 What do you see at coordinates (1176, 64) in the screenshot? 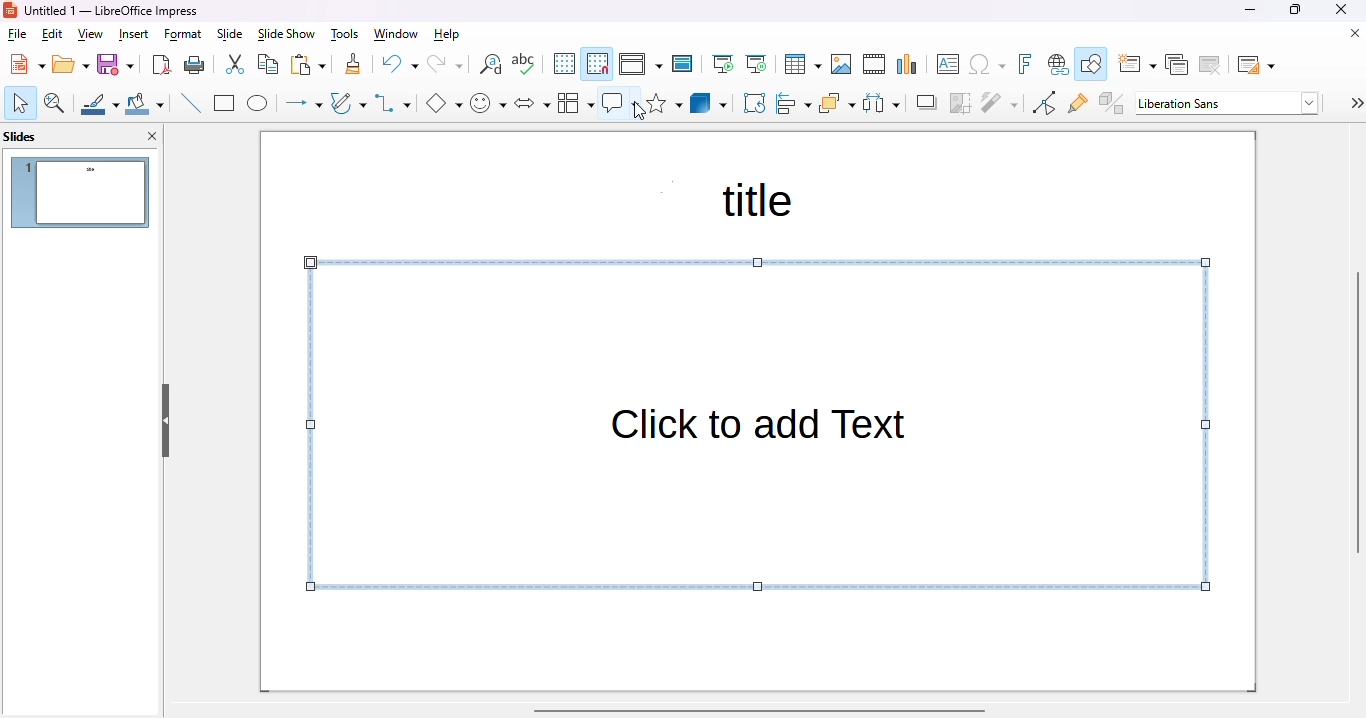
I see `duplicate slide` at bounding box center [1176, 64].